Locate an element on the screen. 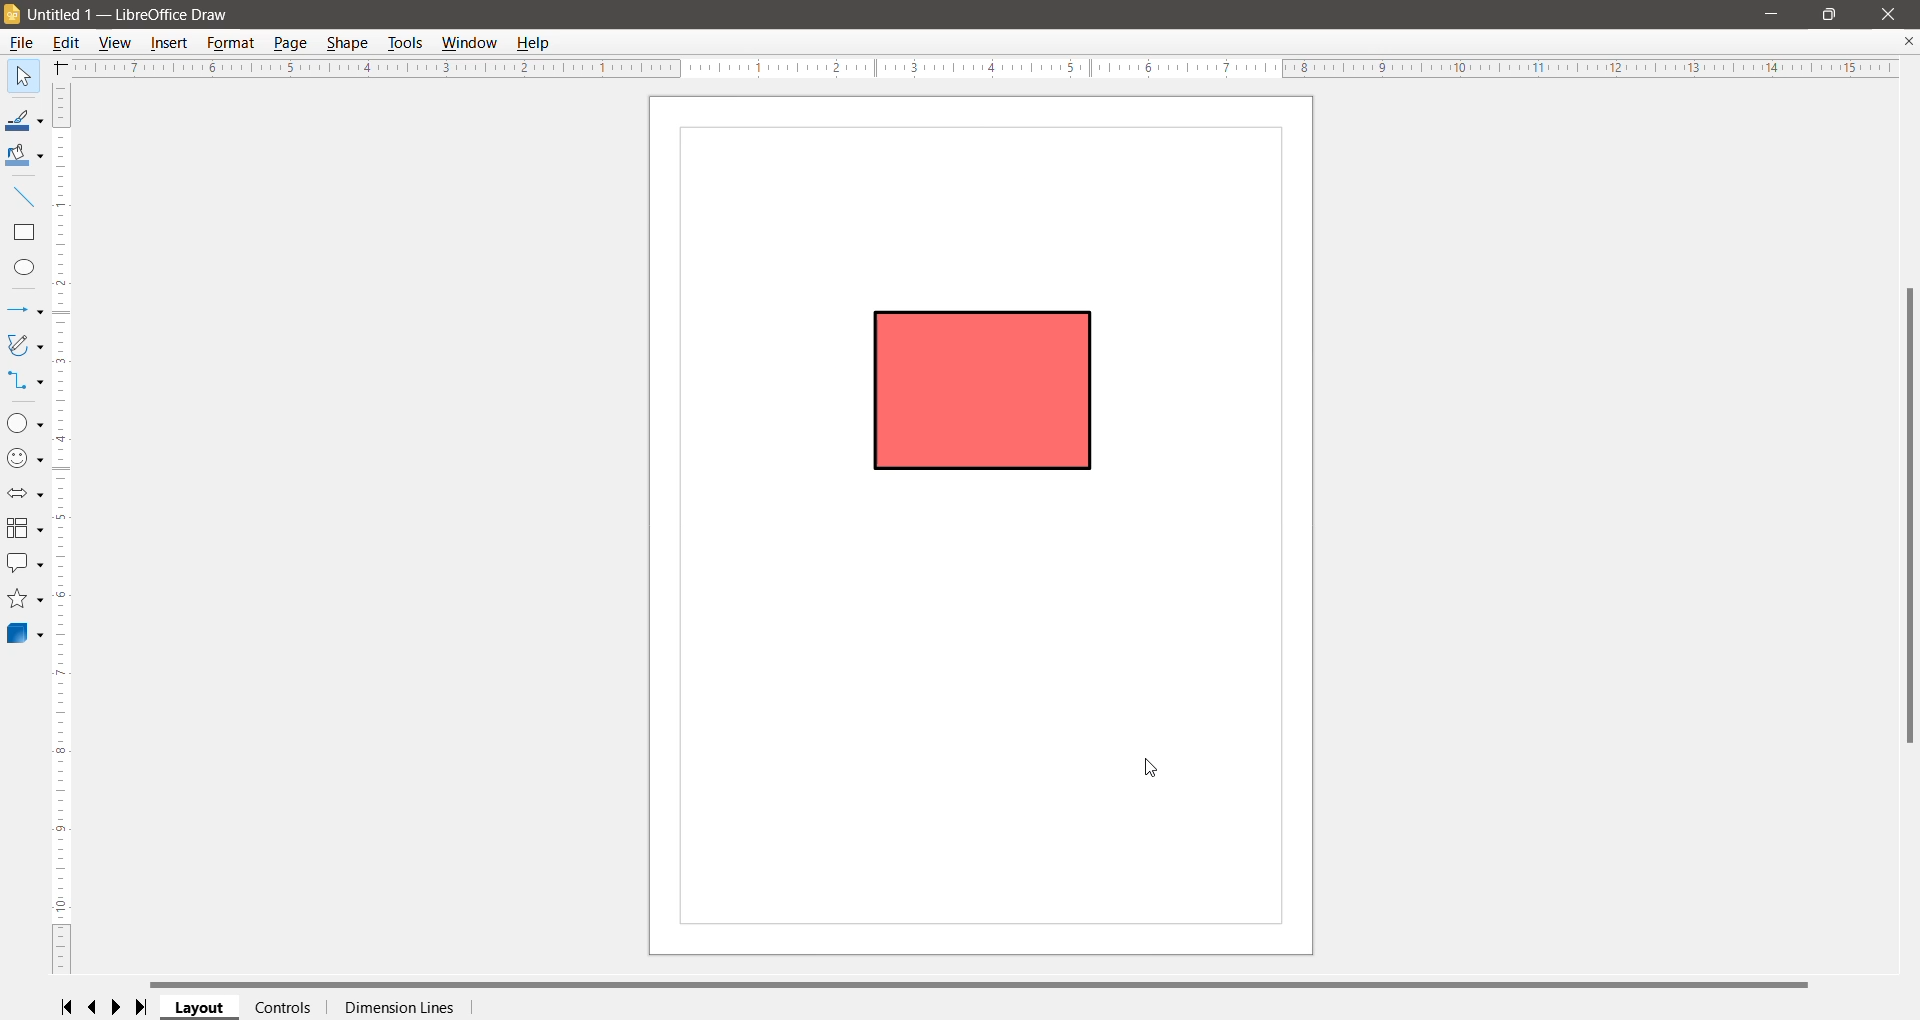 This screenshot has width=1920, height=1020. Restore Down is located at coordinates (1831, 15).